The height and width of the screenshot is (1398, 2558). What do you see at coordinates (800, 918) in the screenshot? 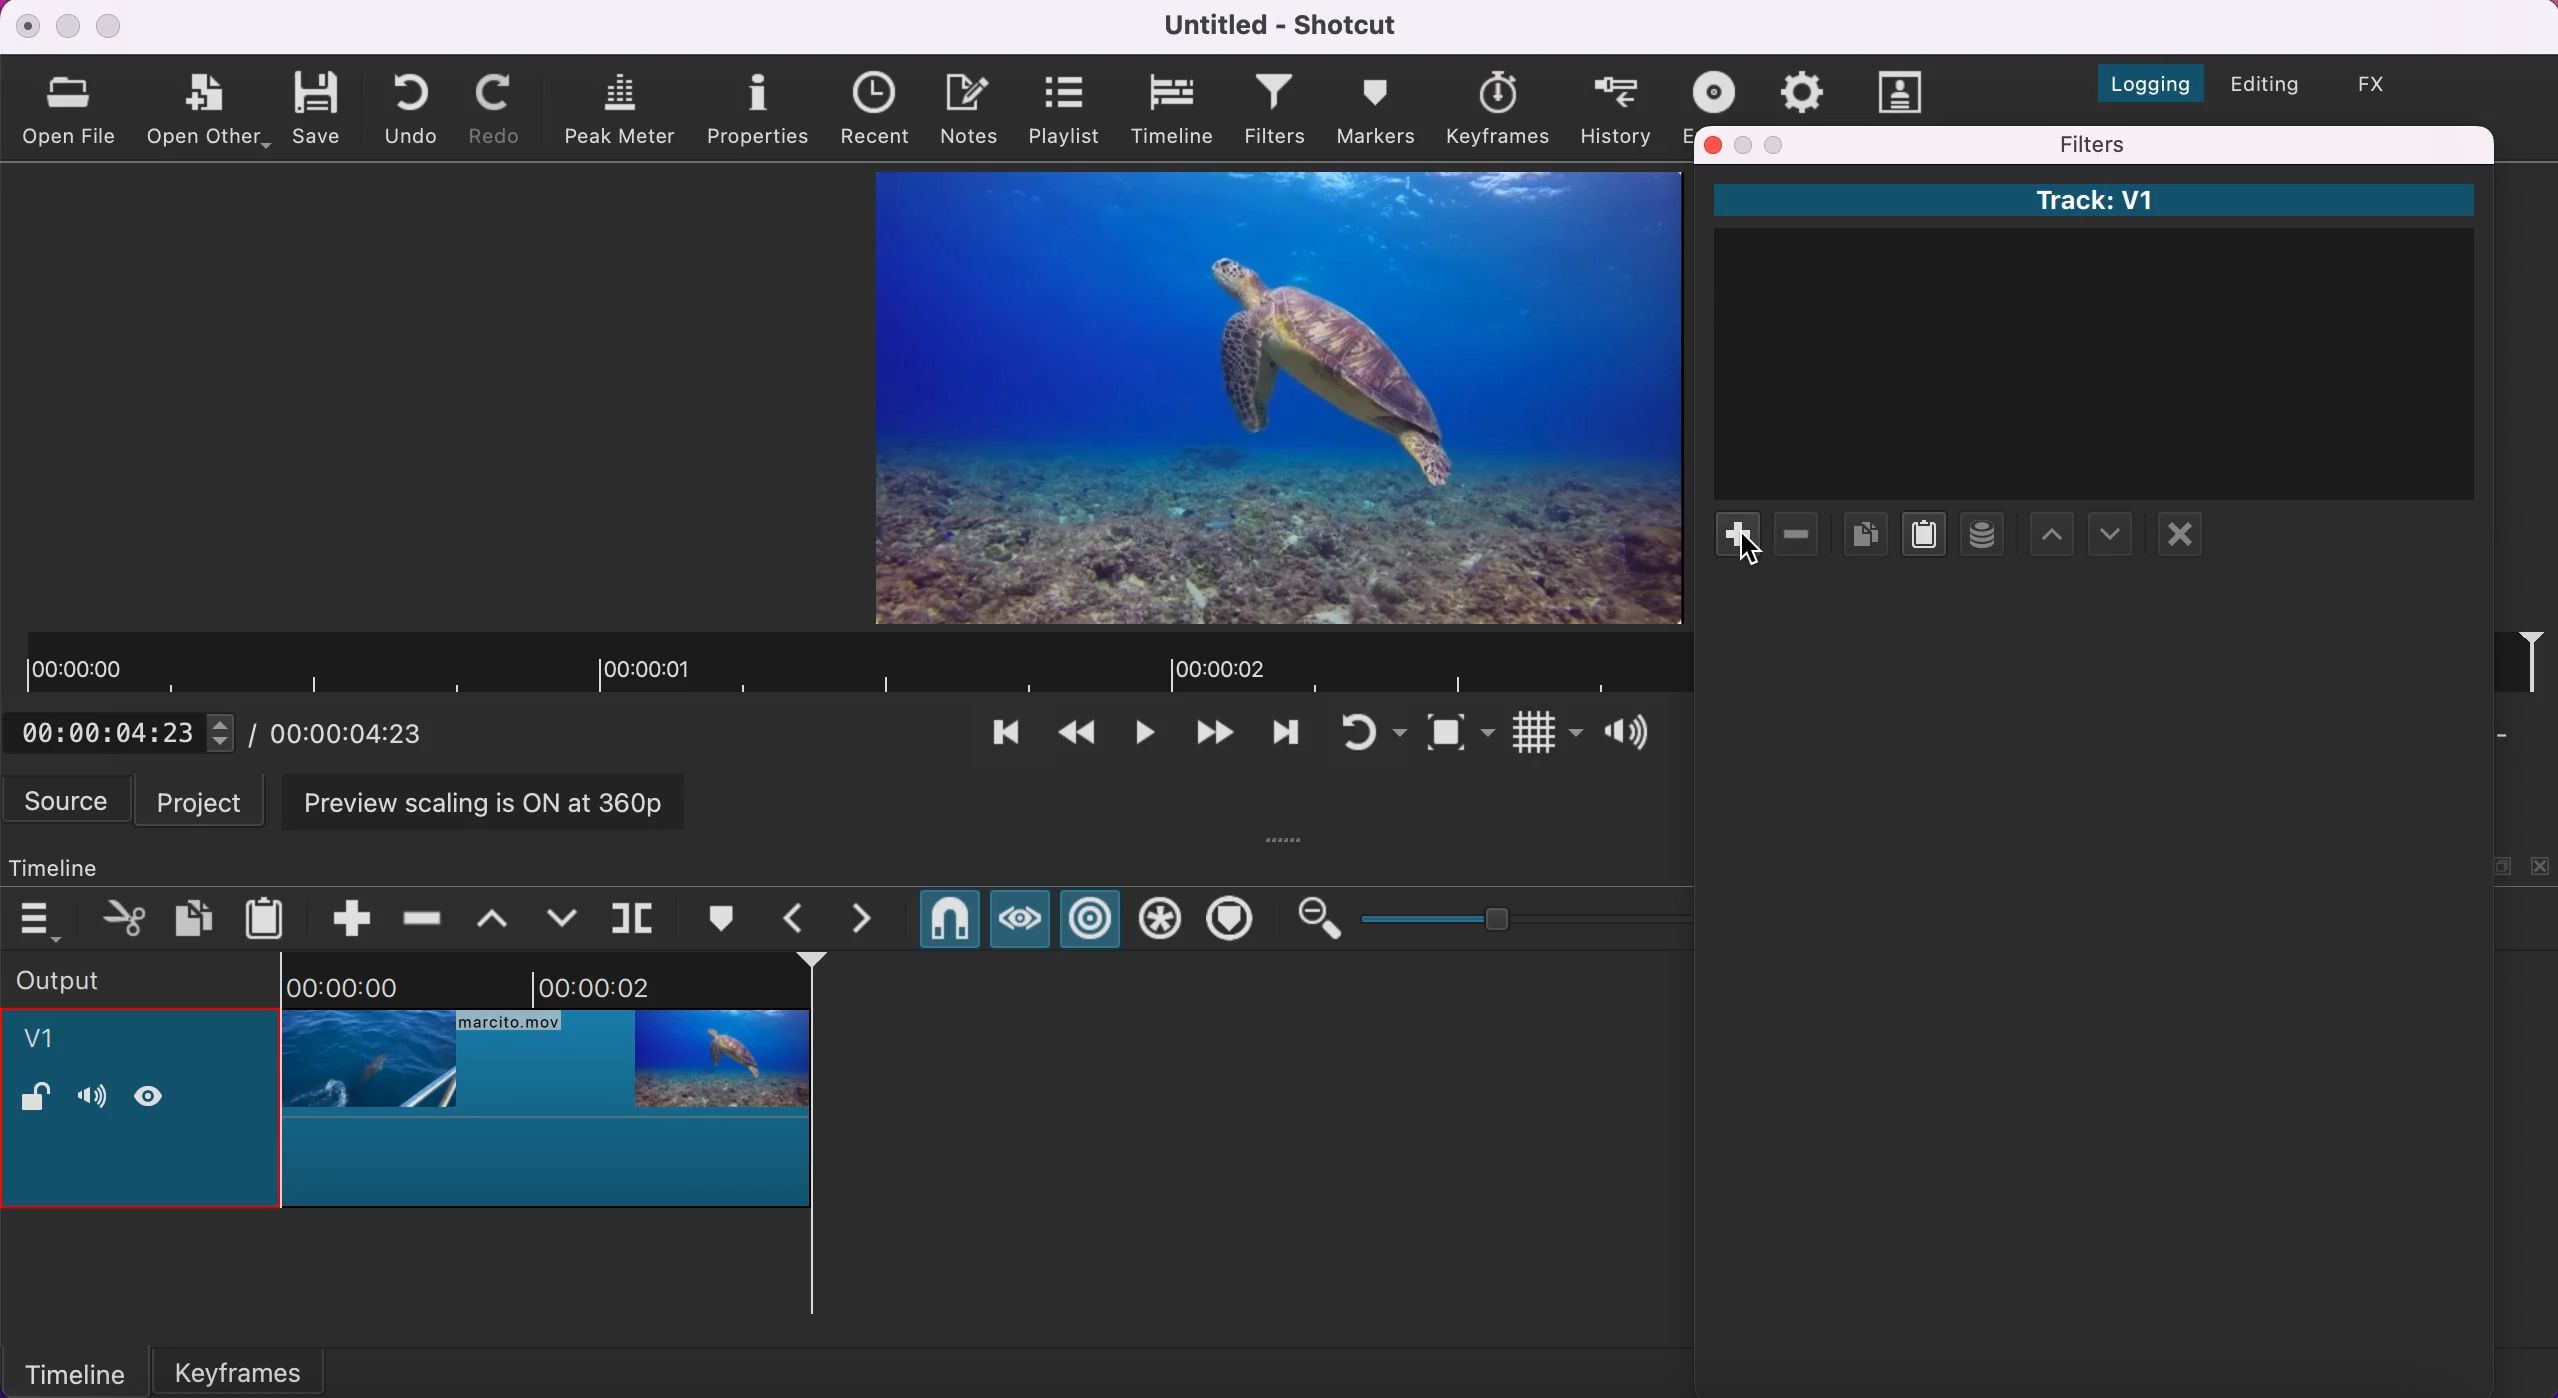
I see `previous marker` at bounding box center [800, 918].